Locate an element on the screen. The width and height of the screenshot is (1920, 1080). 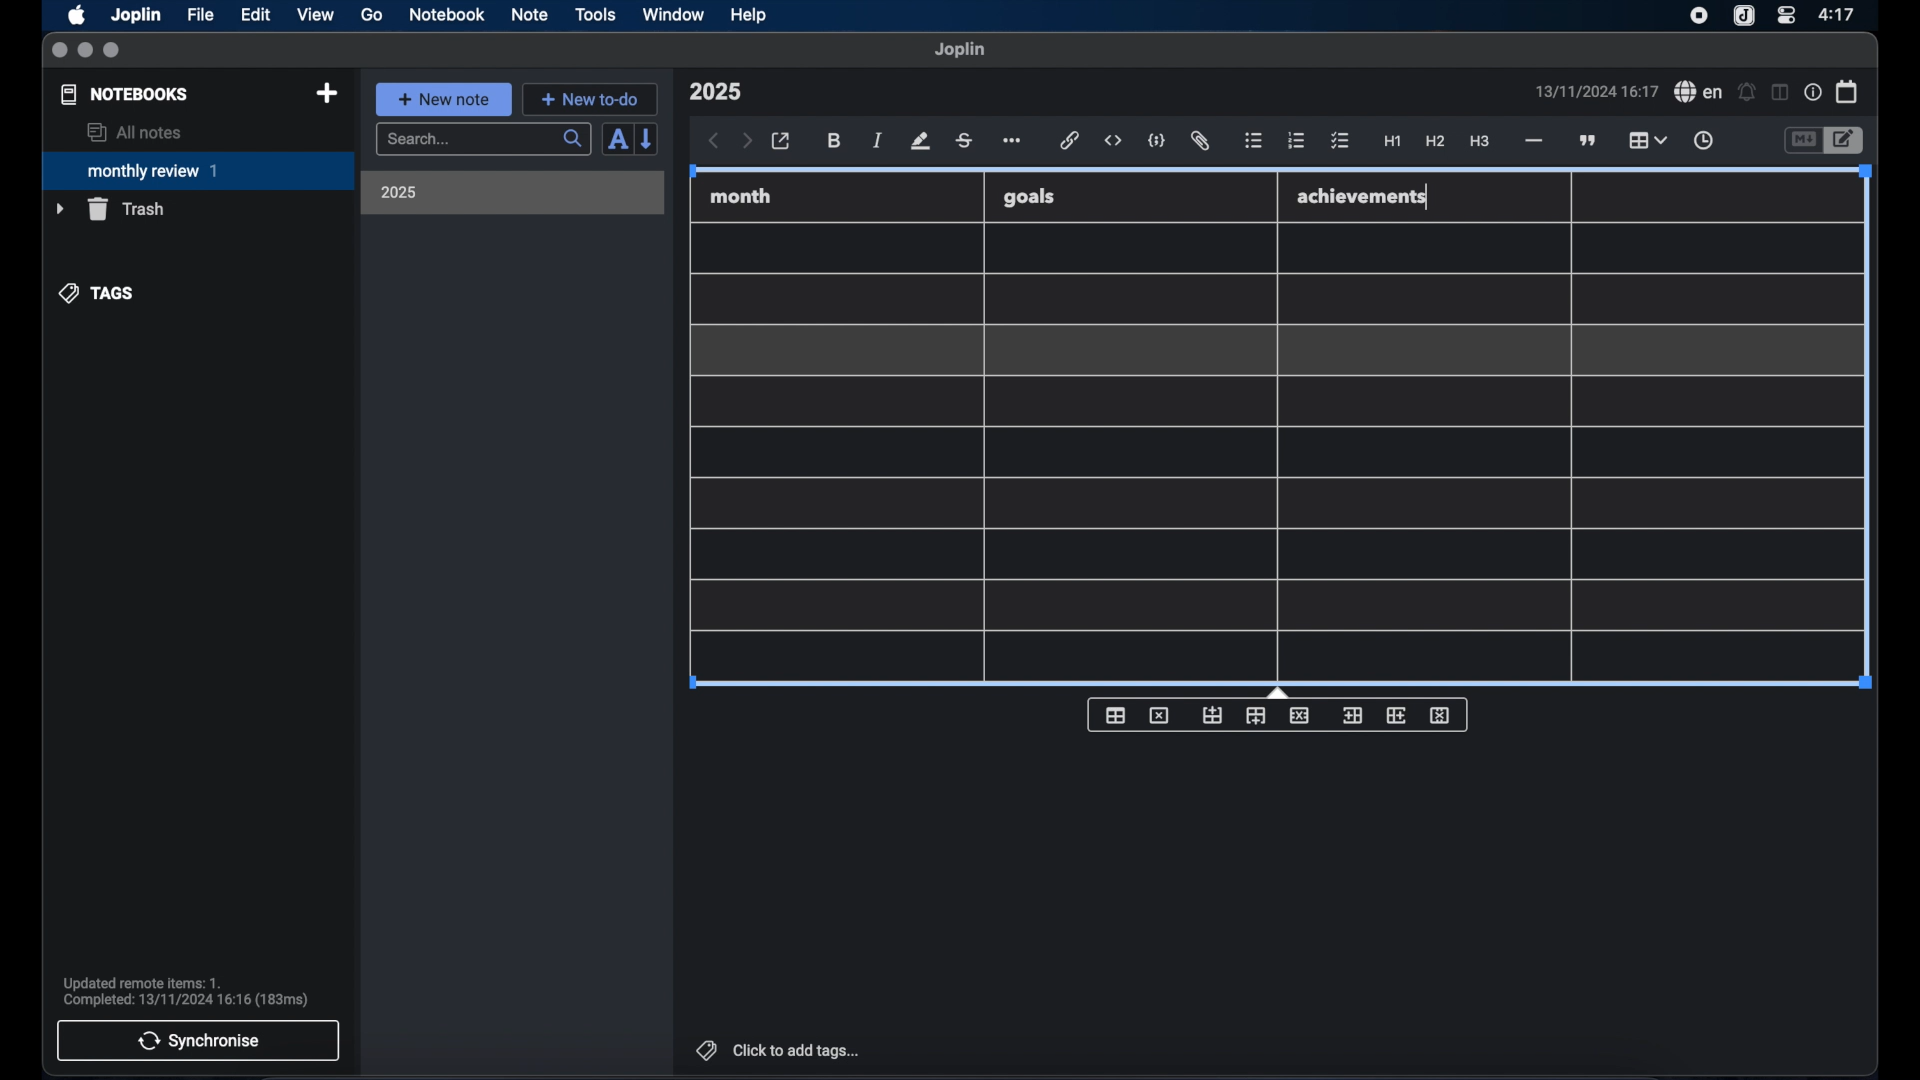
joplin icon is located at coordinates (1742, 17).